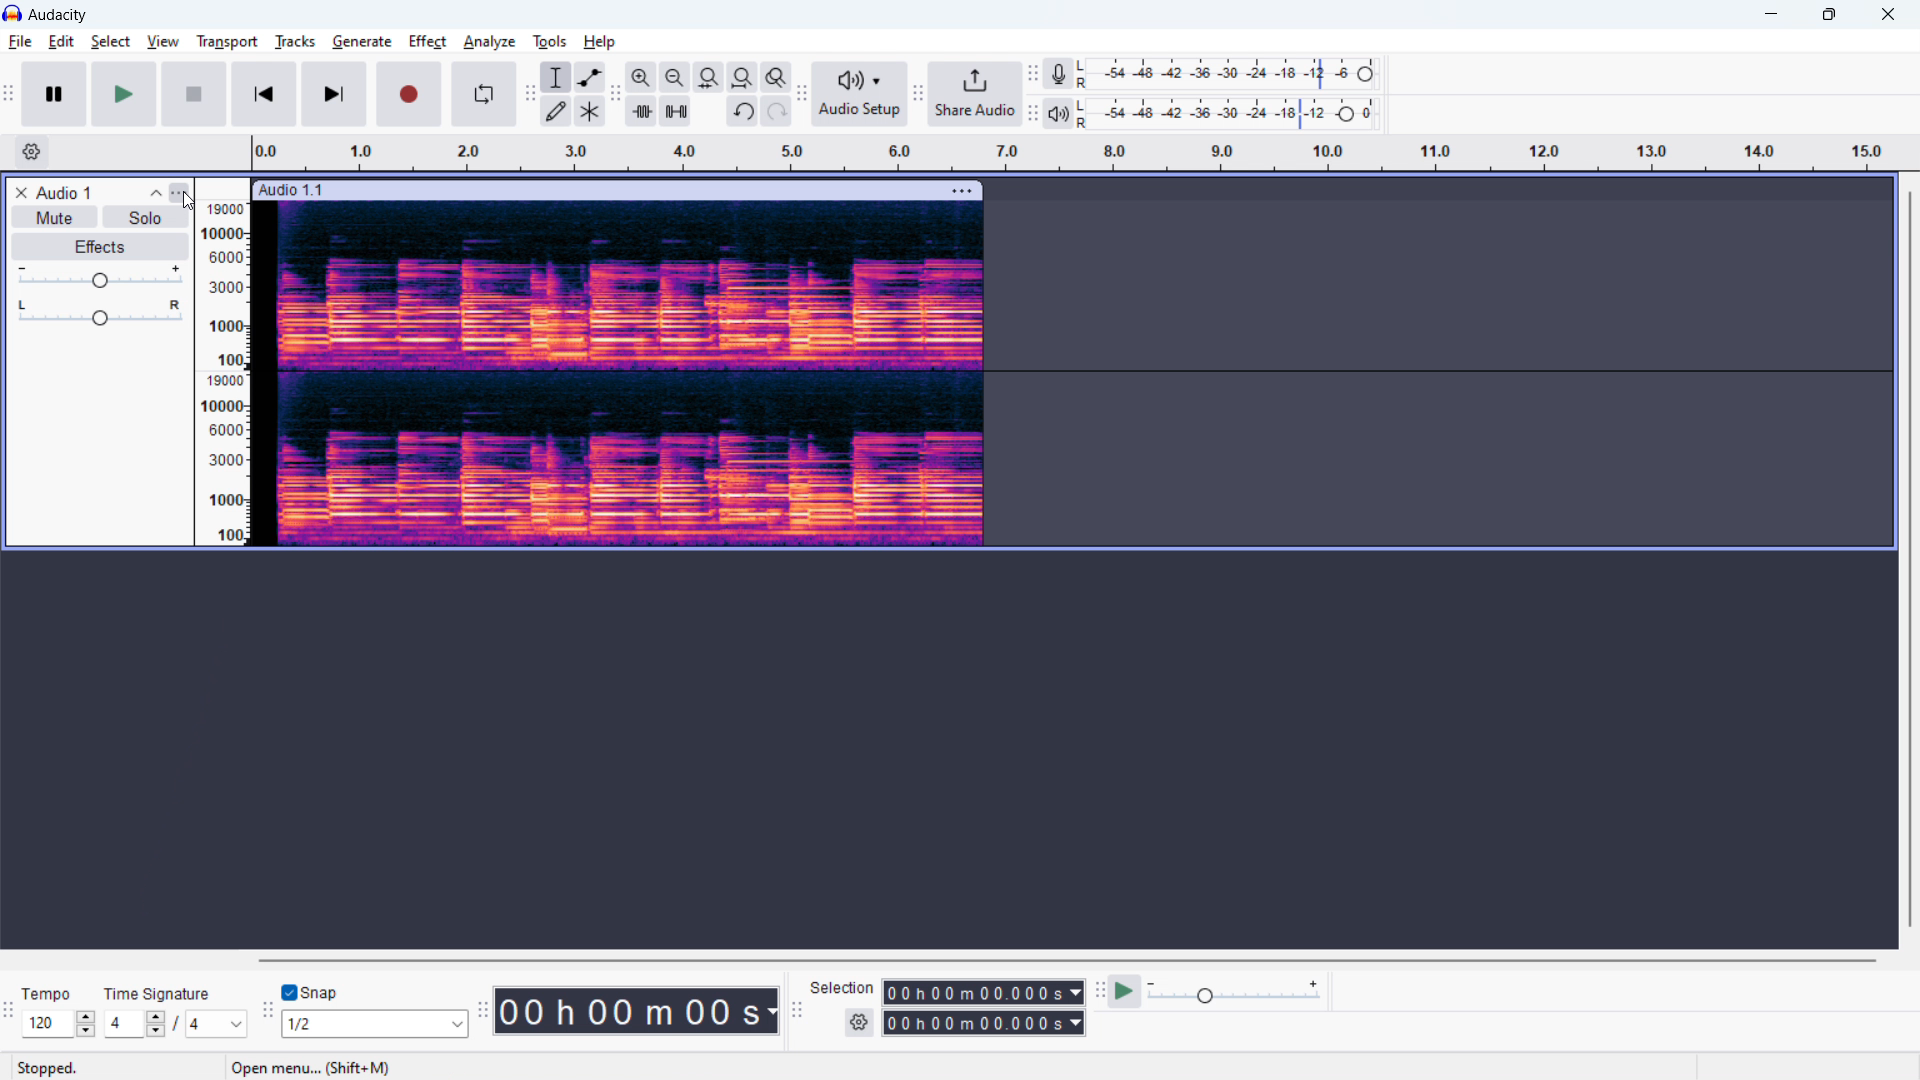 Image resolution: width=1920 pixels, height=1080 pixels. I want to click on zoom out, so click(674, 77).